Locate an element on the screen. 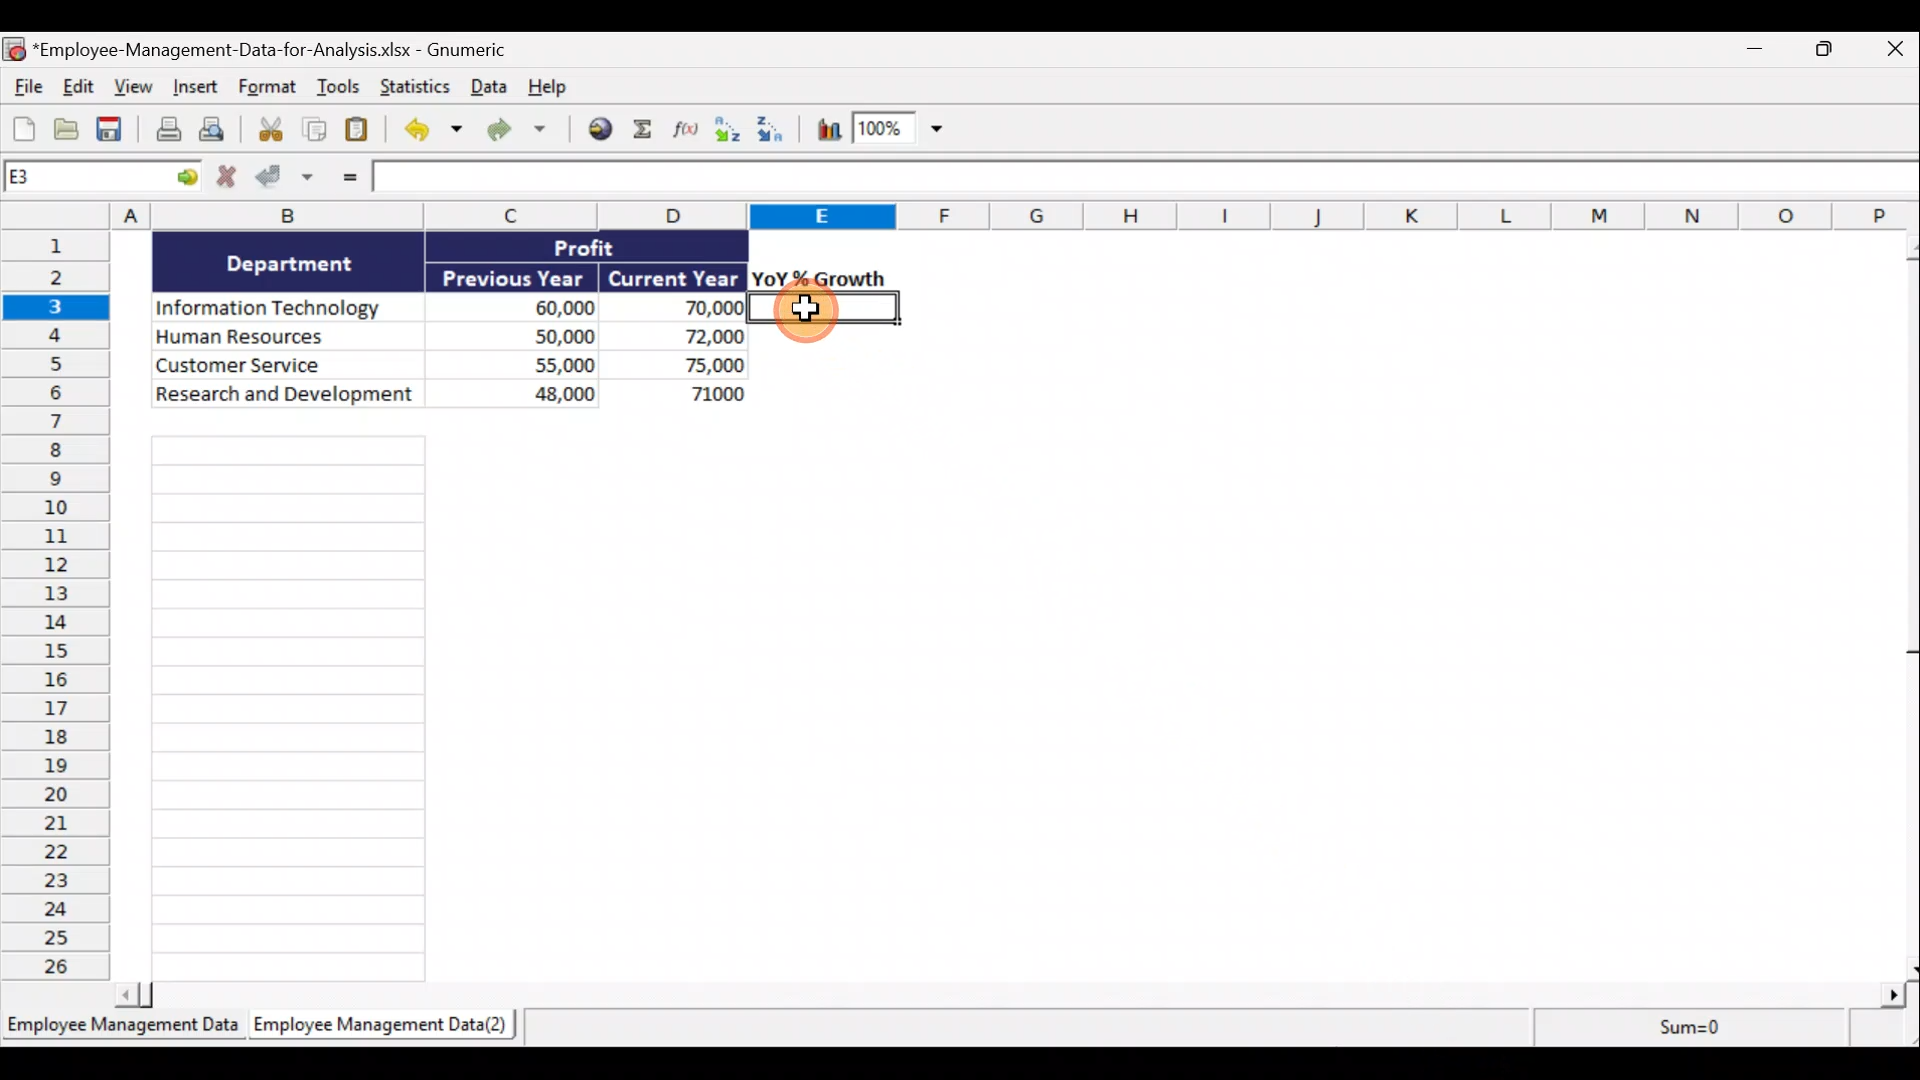 This screenshot has width=1920, height=1080. Cell allocation is located at coordinates (104, 180).